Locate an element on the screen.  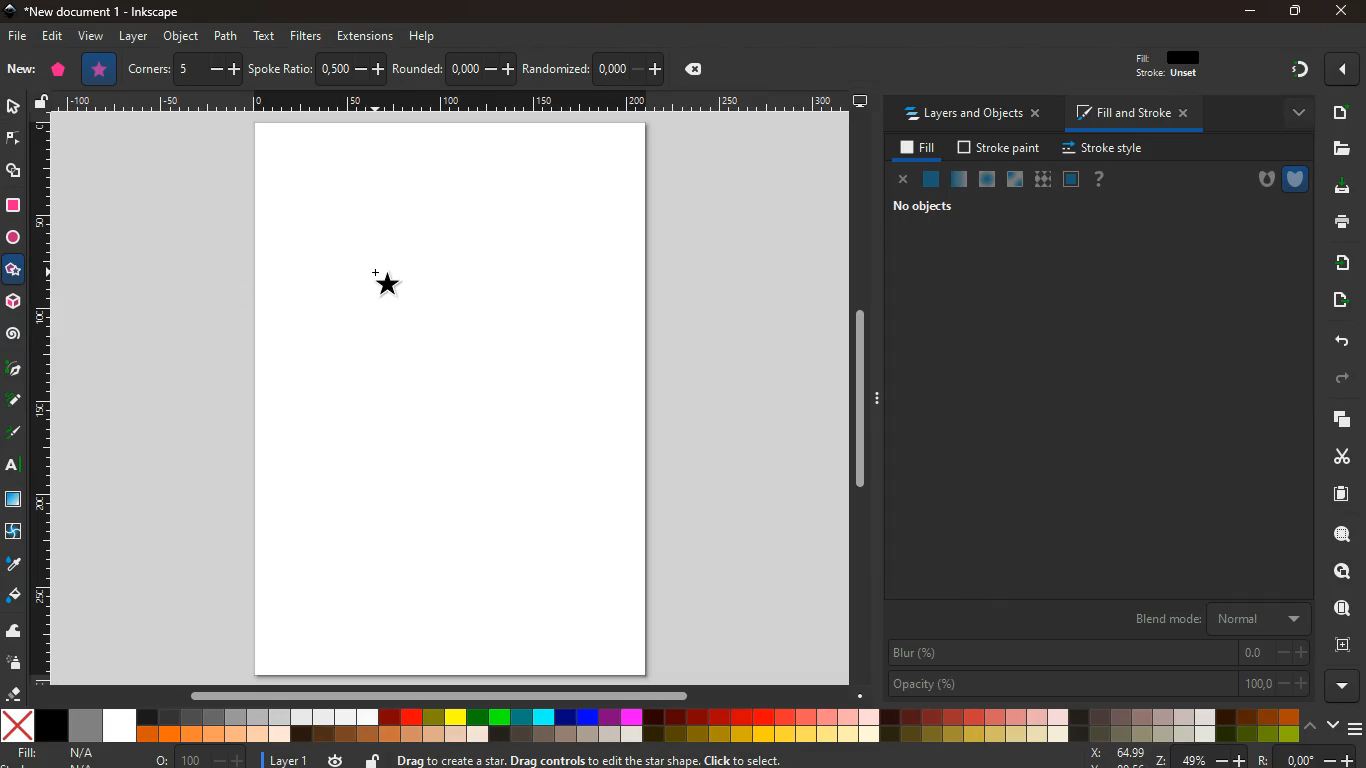
opacity is located at coordinates (1098, 685).